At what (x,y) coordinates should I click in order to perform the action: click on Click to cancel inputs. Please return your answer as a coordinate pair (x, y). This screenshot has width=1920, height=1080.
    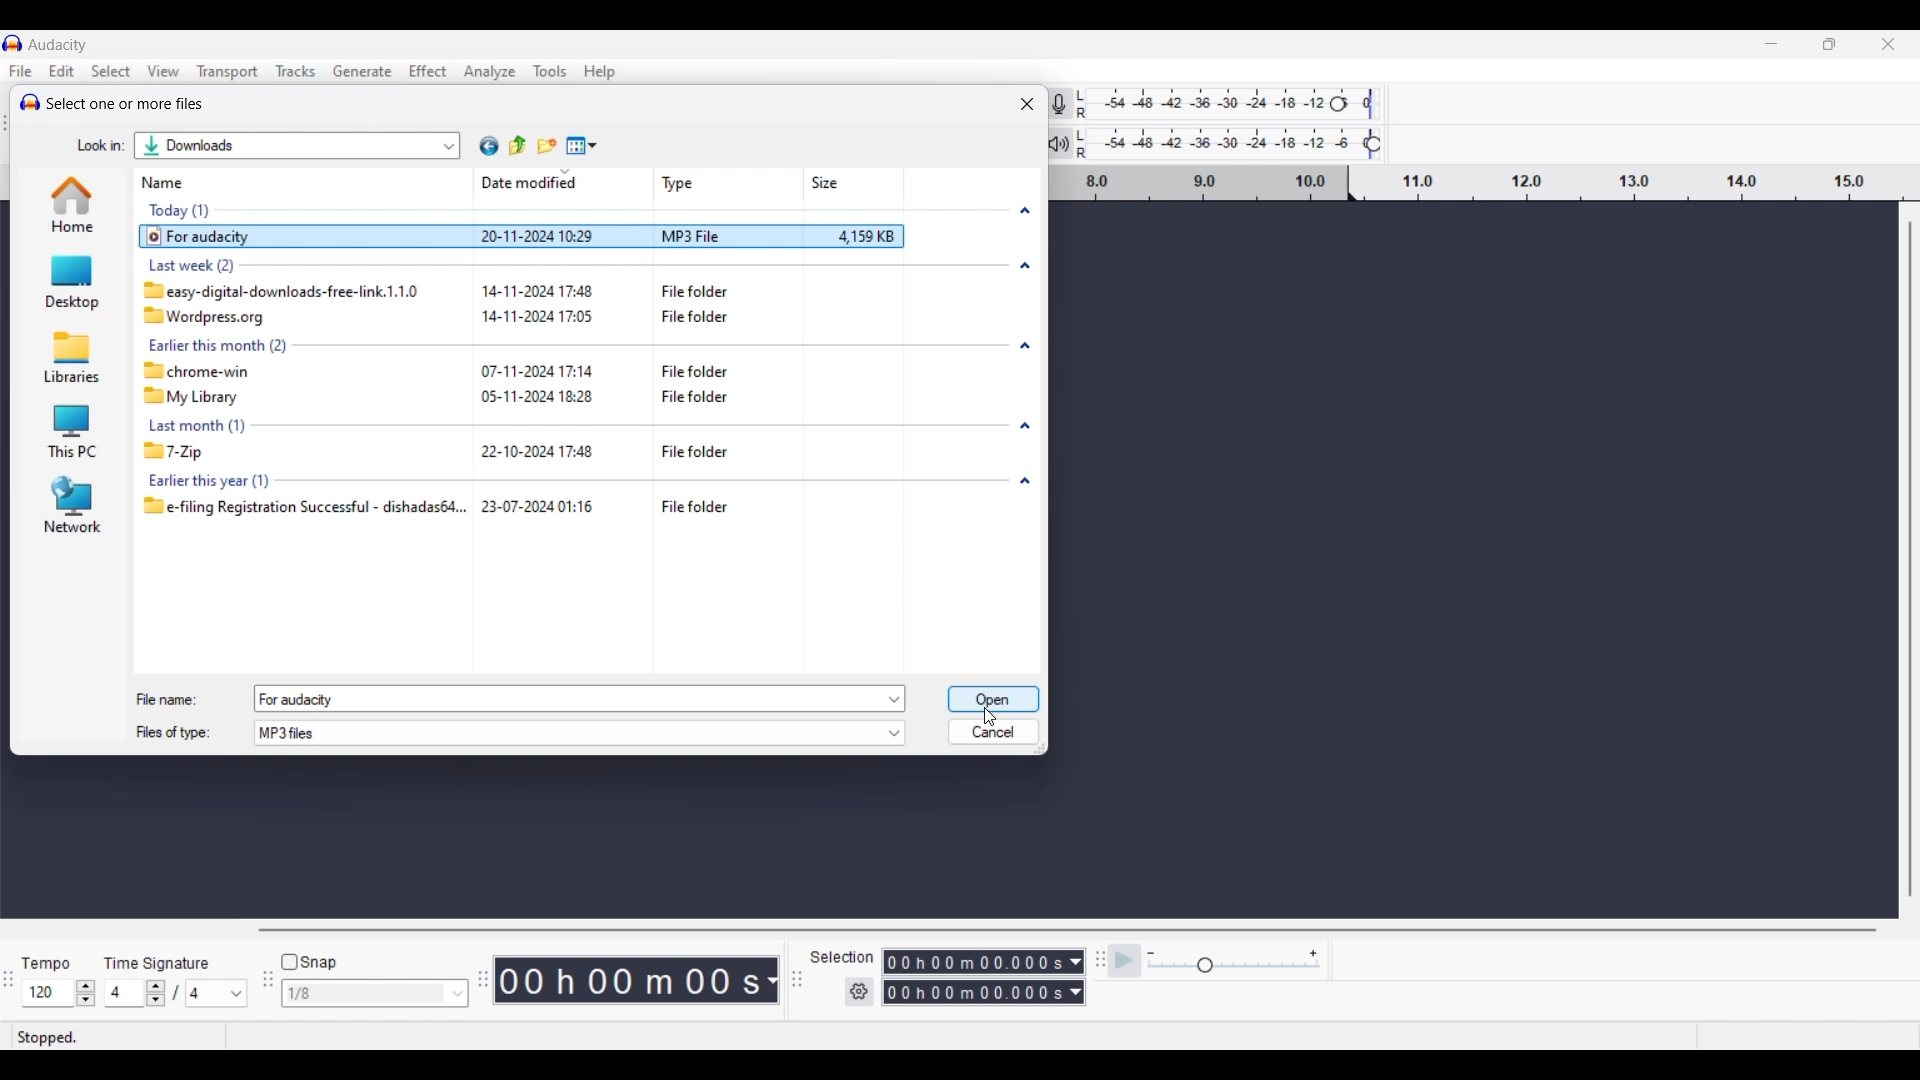
    Looking at the image, I should click on (992, 728).